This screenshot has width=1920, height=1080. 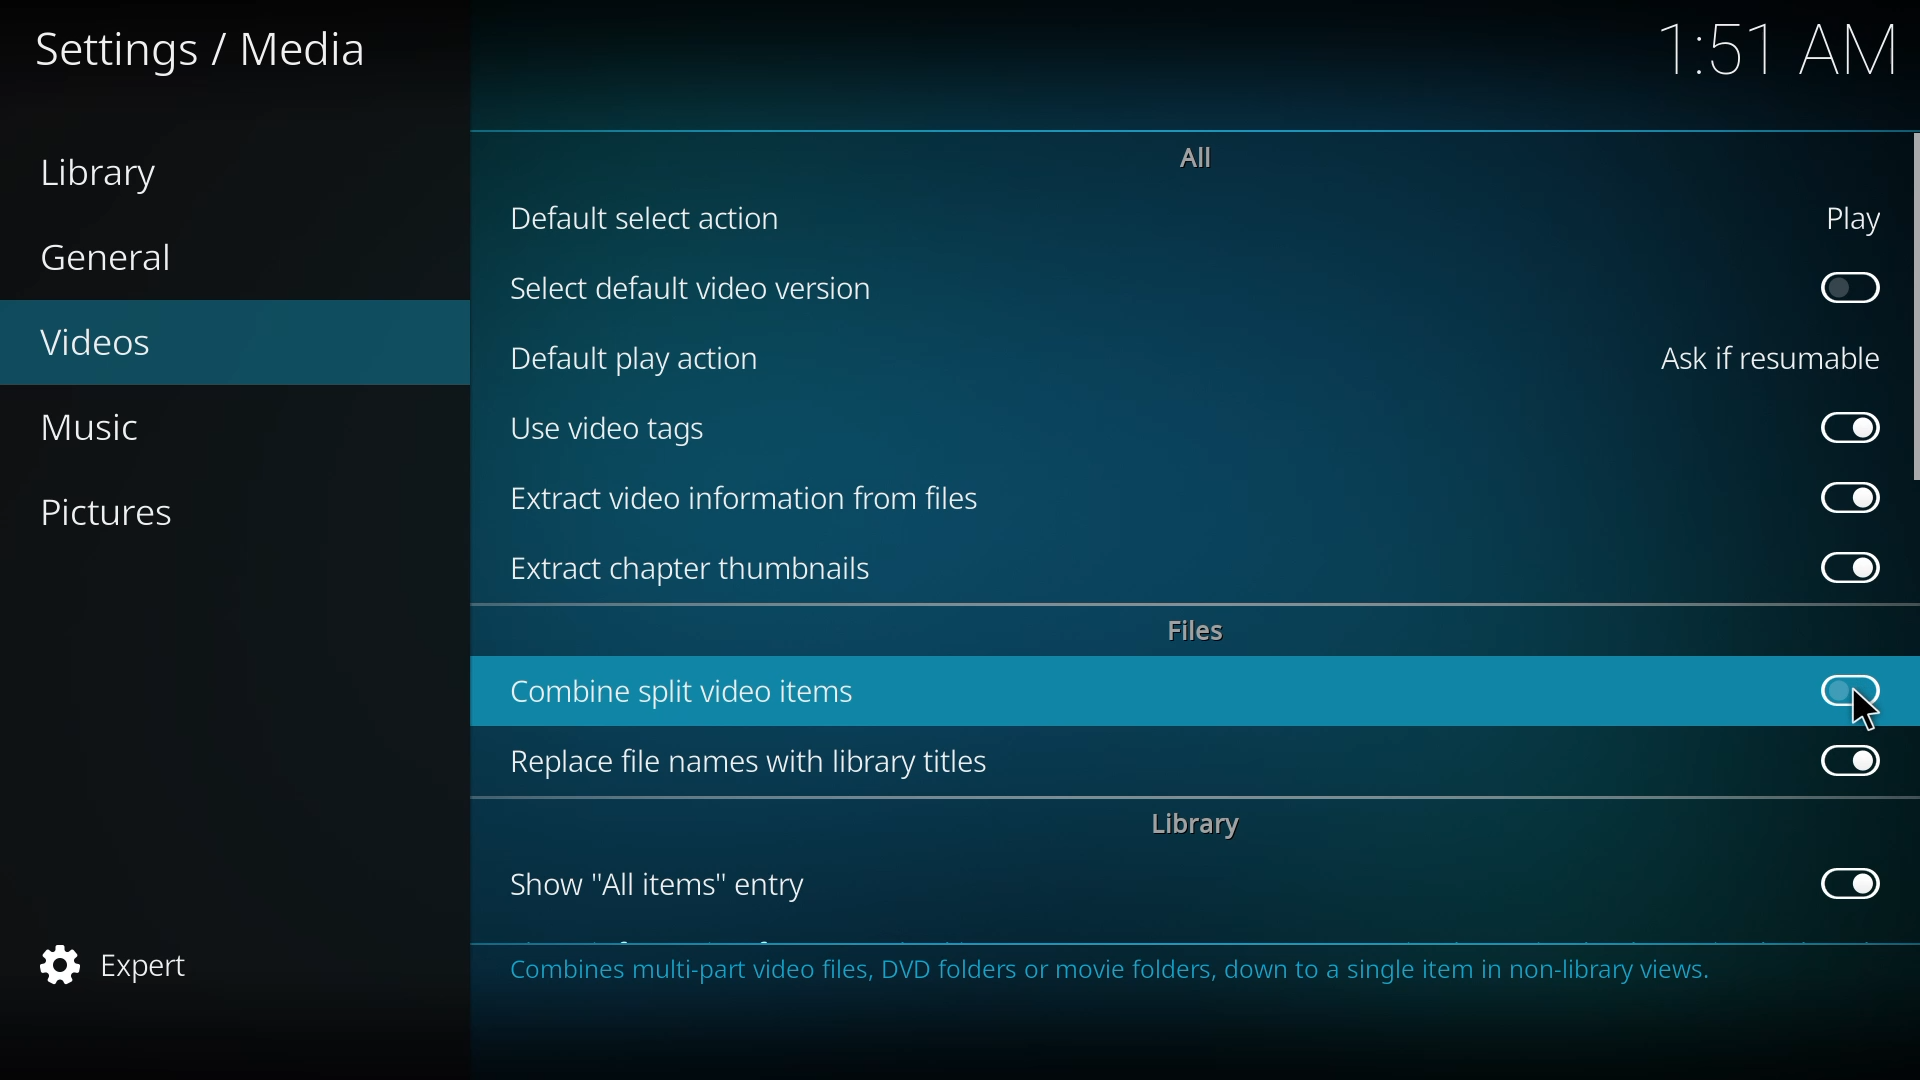 I want to click on music, so click(x=97, y=430).